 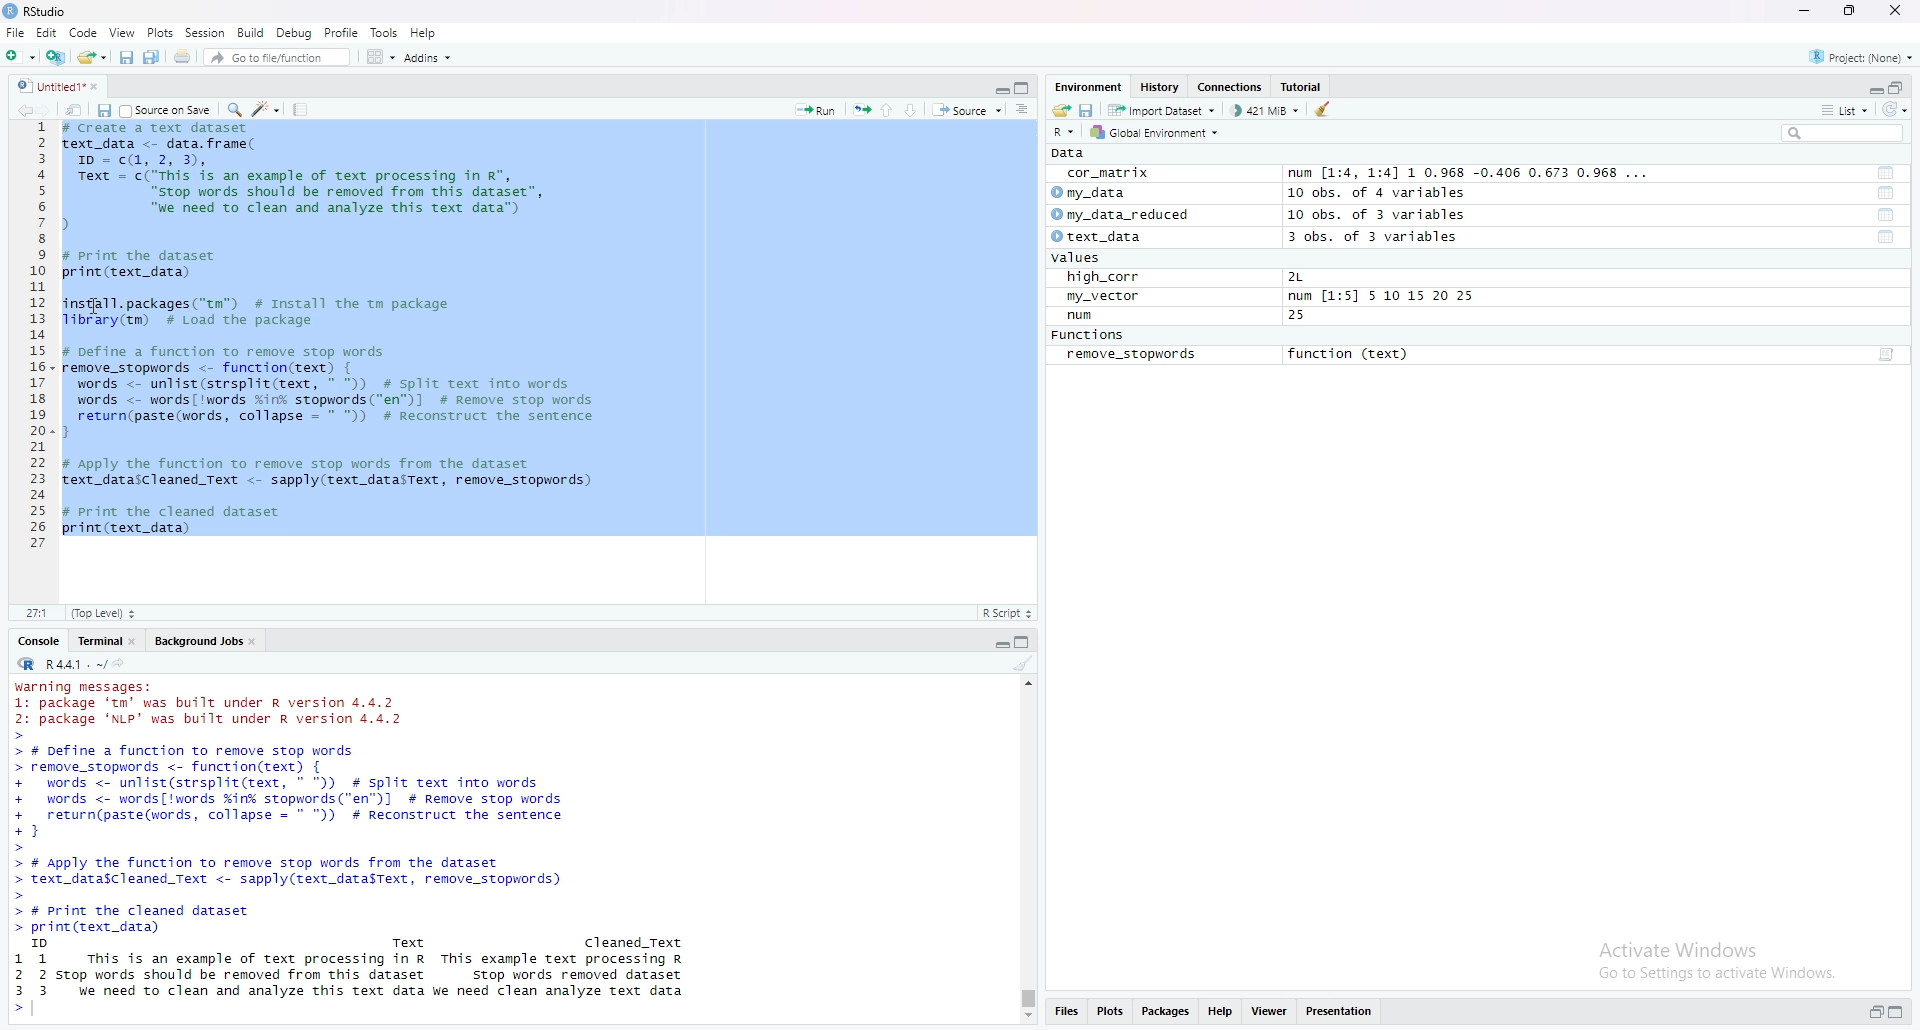 What do you see at coordinates (167, 110) in the screenshot?
I see `source on save` at bounding box center [167, 110].